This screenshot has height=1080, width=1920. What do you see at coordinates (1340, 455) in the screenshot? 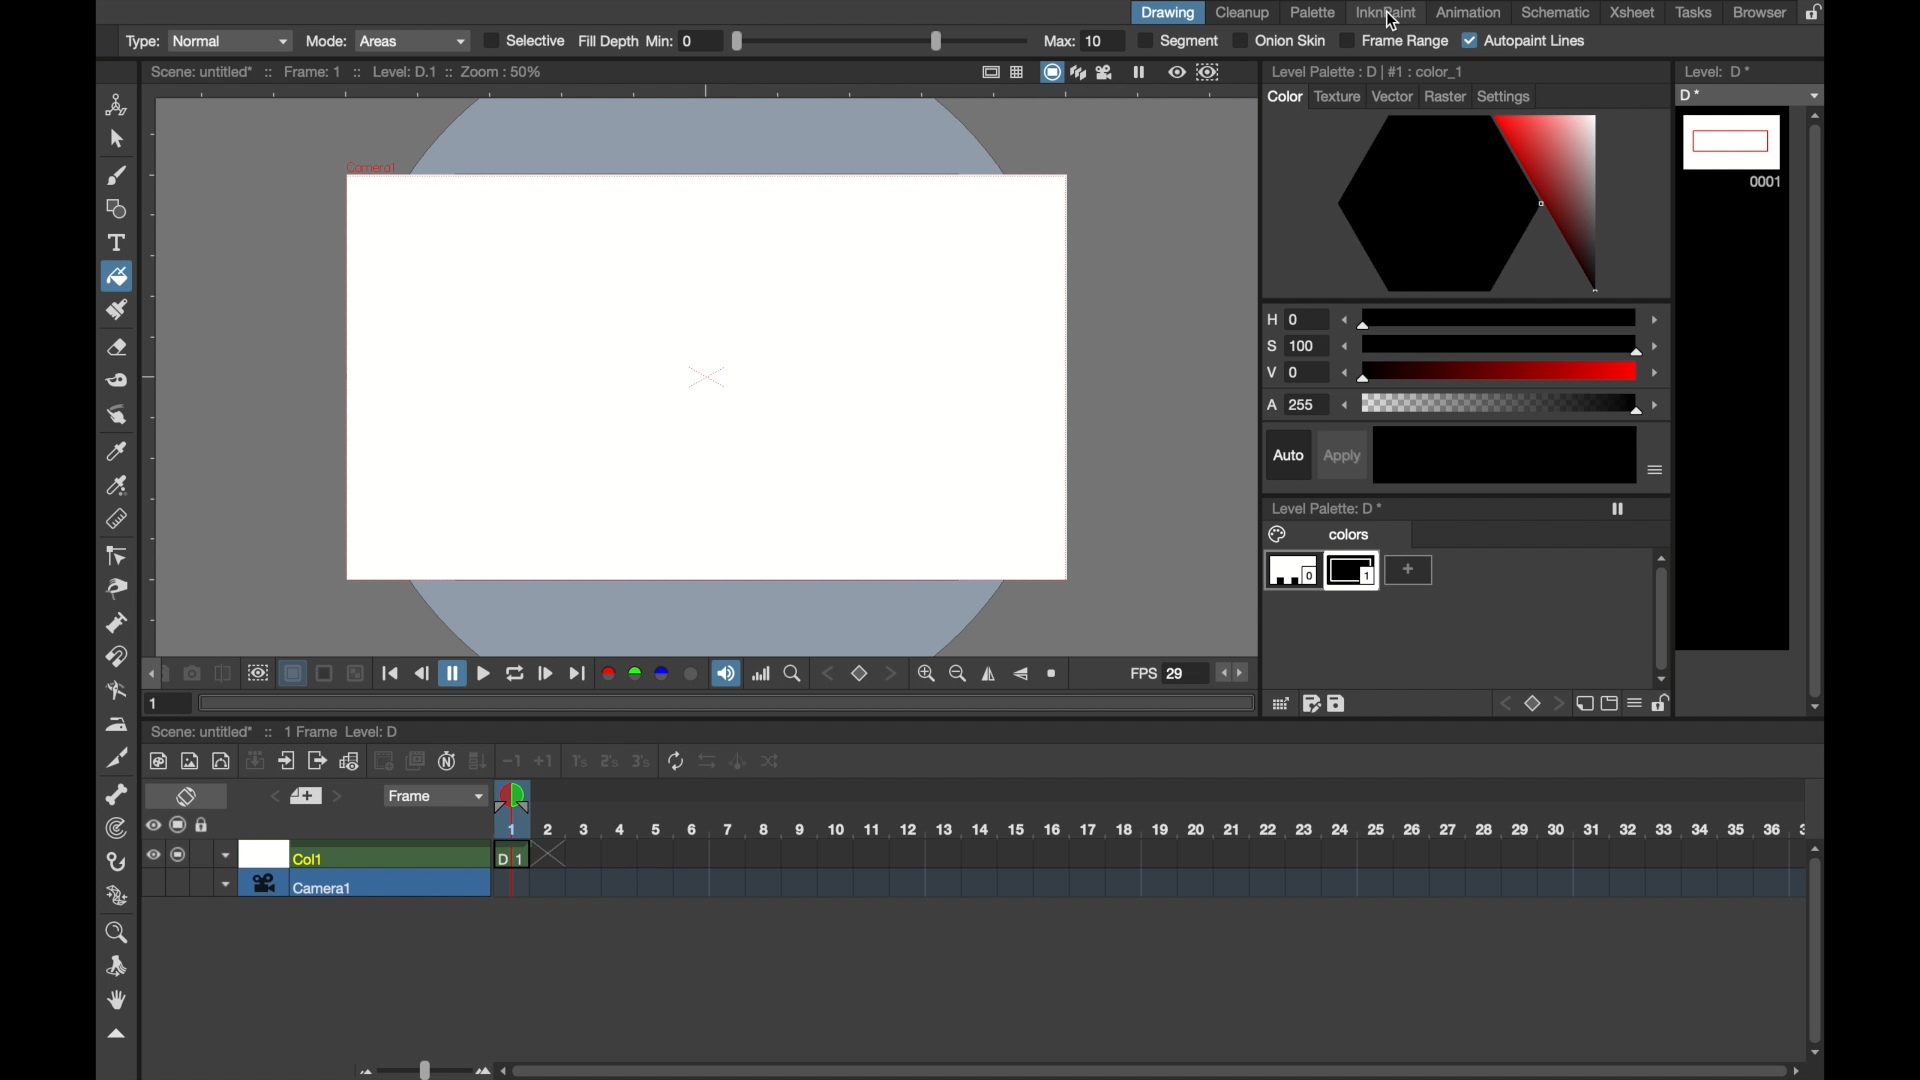
I see `apply` at bounding box center [1340, 455].